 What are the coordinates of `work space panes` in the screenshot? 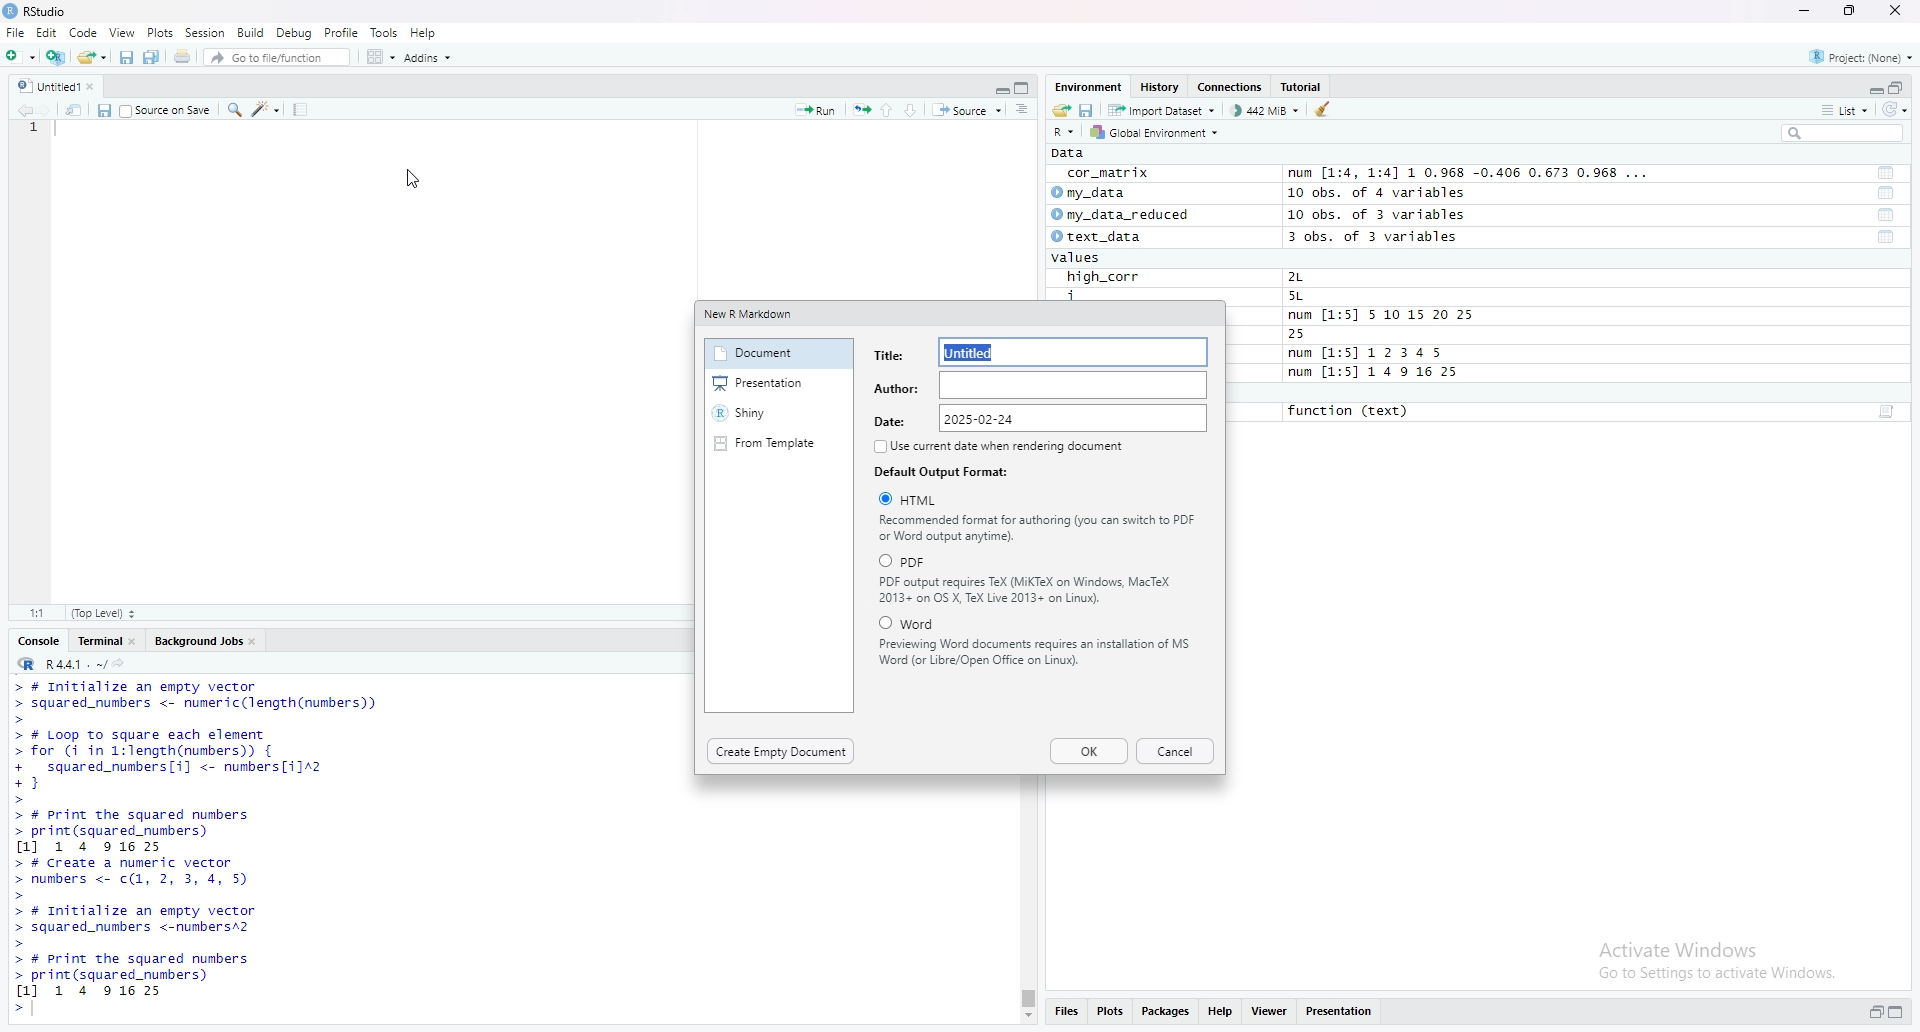 It's located at (380, 55).